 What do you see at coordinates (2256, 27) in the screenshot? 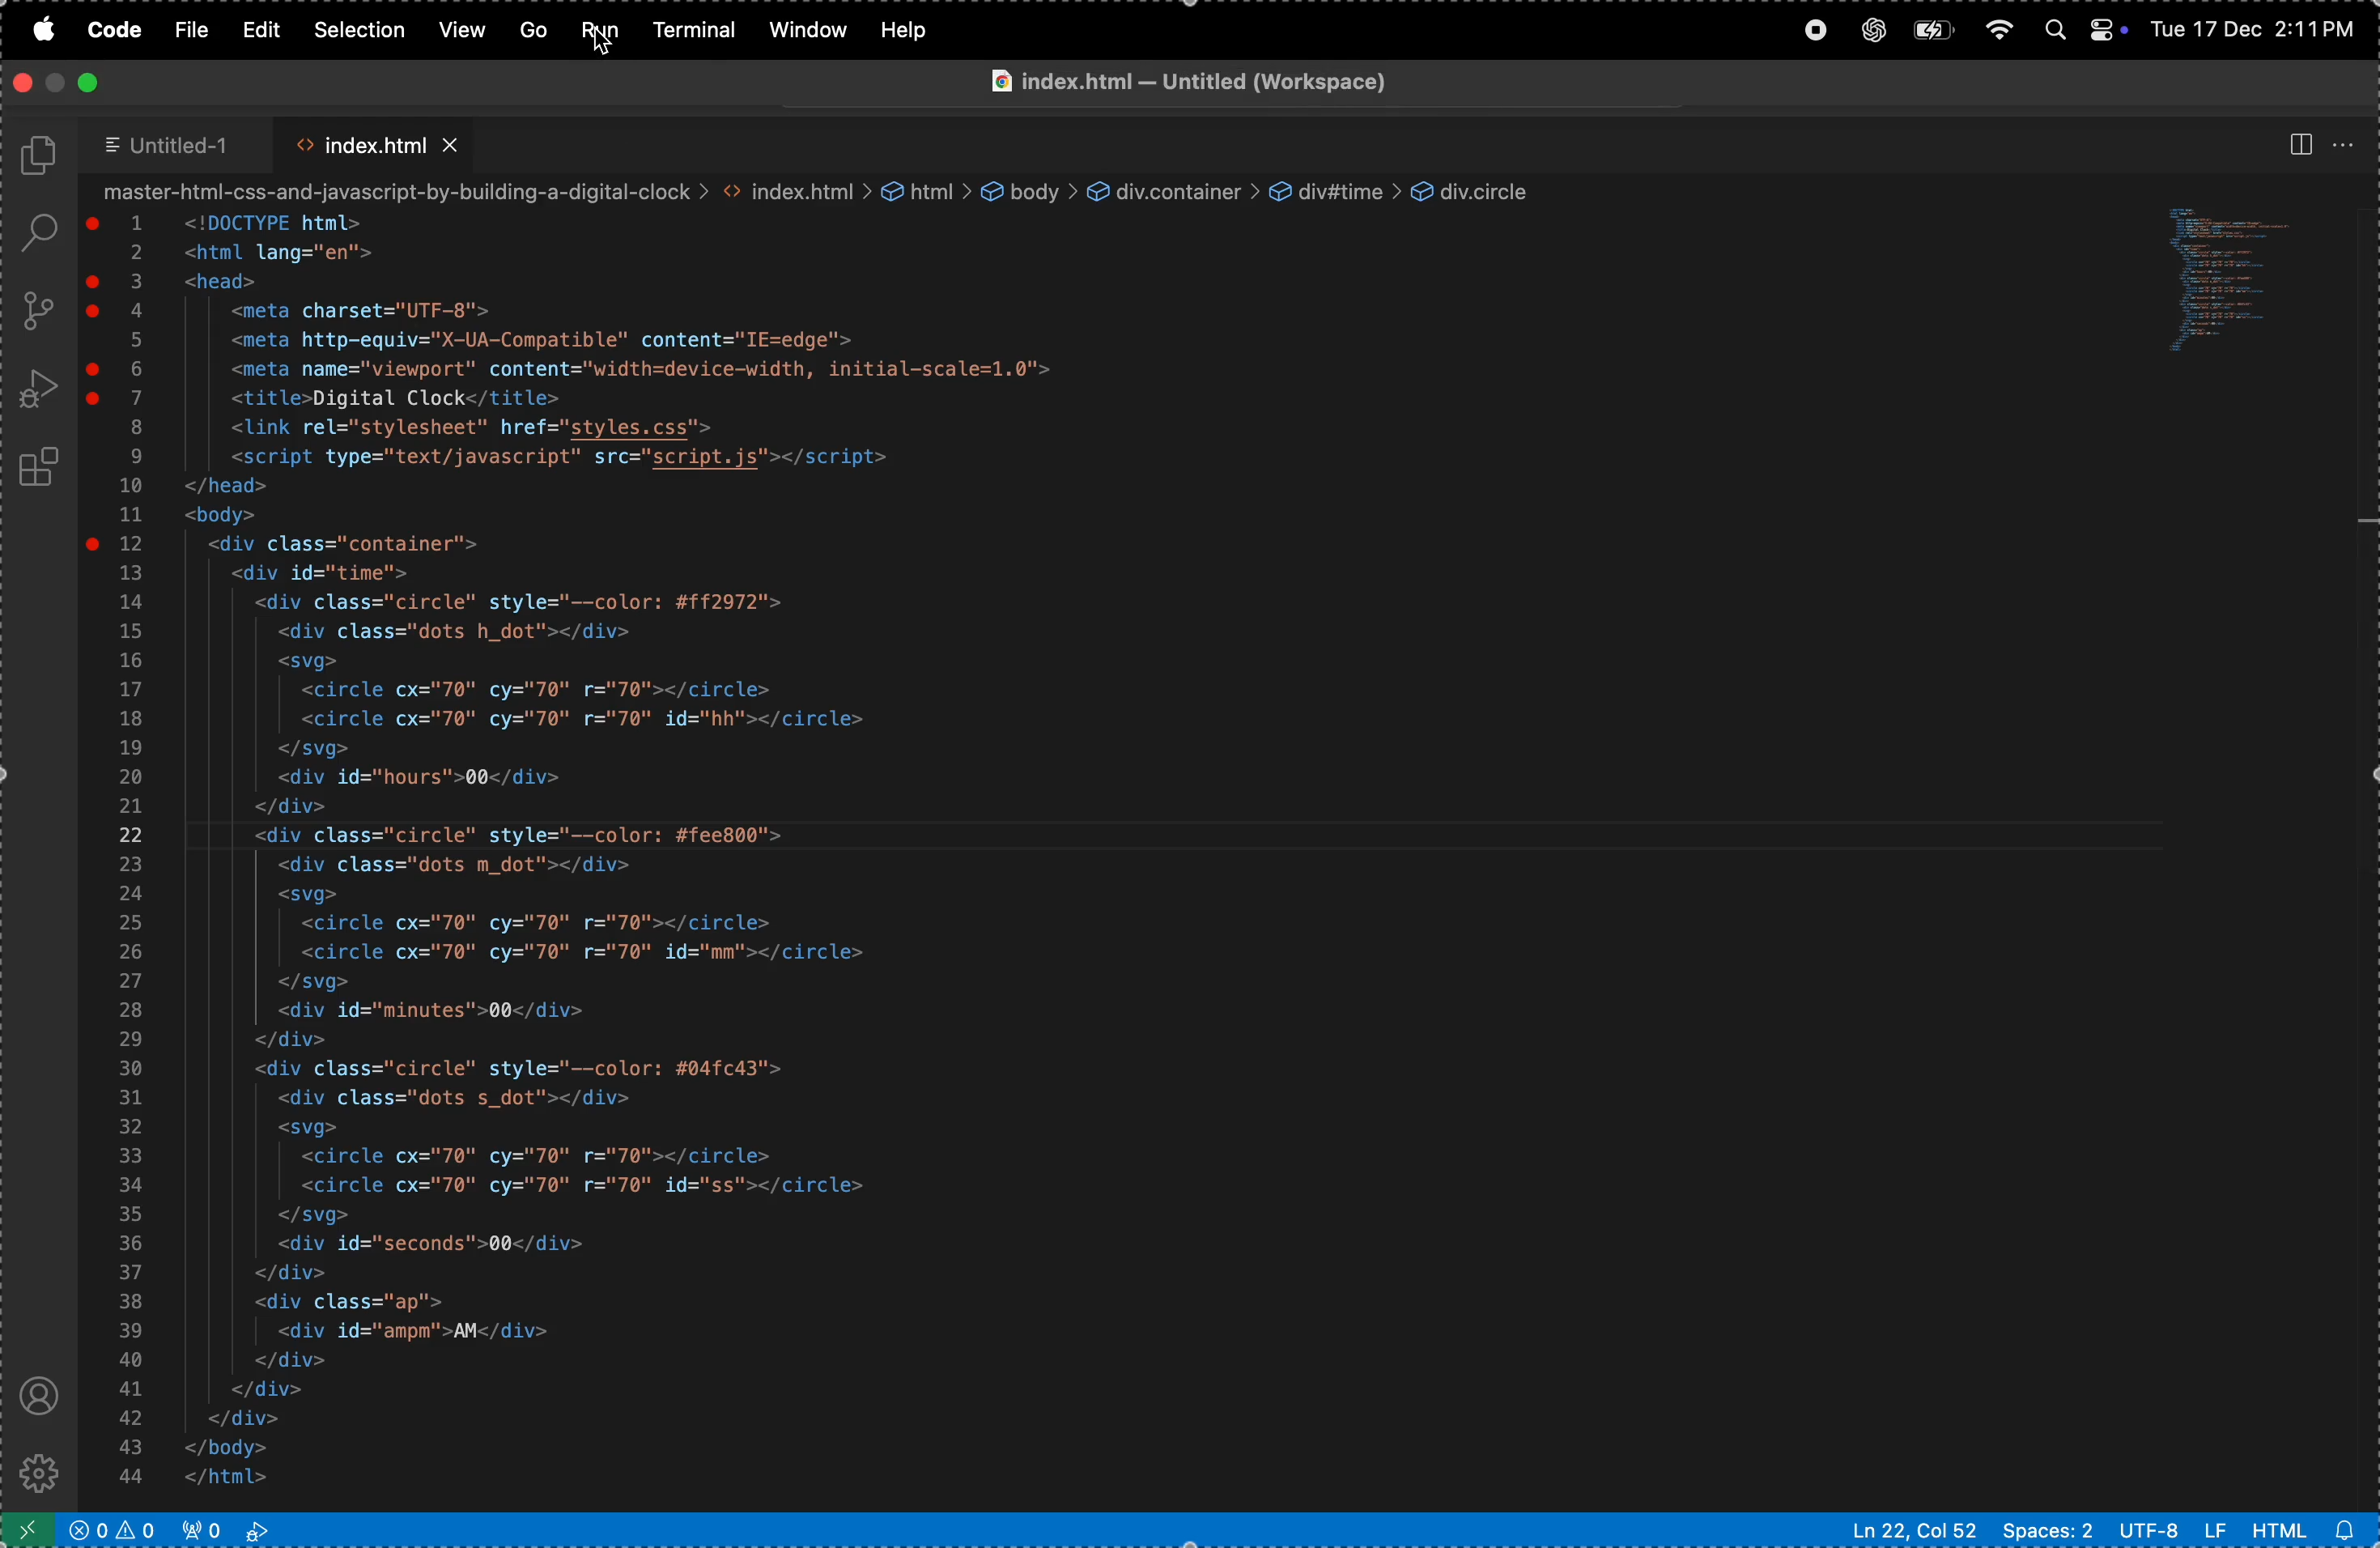
I see `date and time` at bounding box center [2256, 27].